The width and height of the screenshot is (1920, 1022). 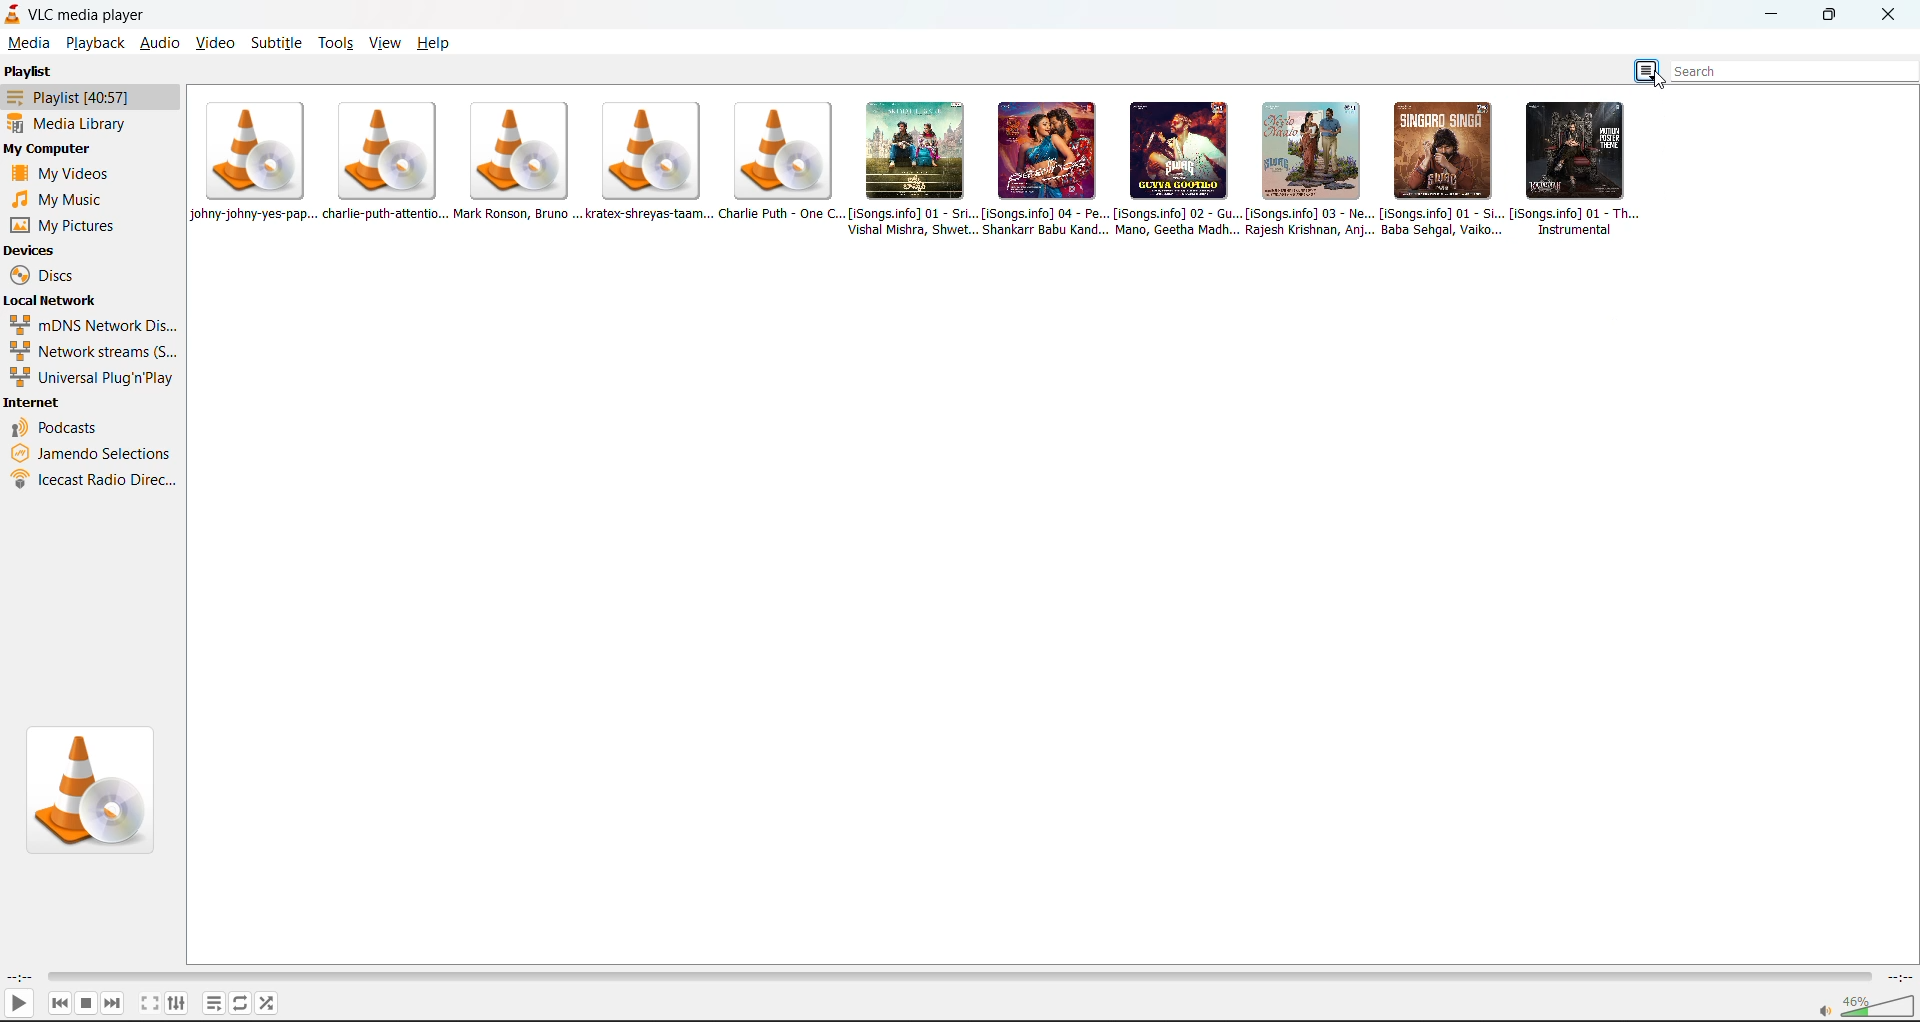 I want to click on video, so click(x=215, y=43).